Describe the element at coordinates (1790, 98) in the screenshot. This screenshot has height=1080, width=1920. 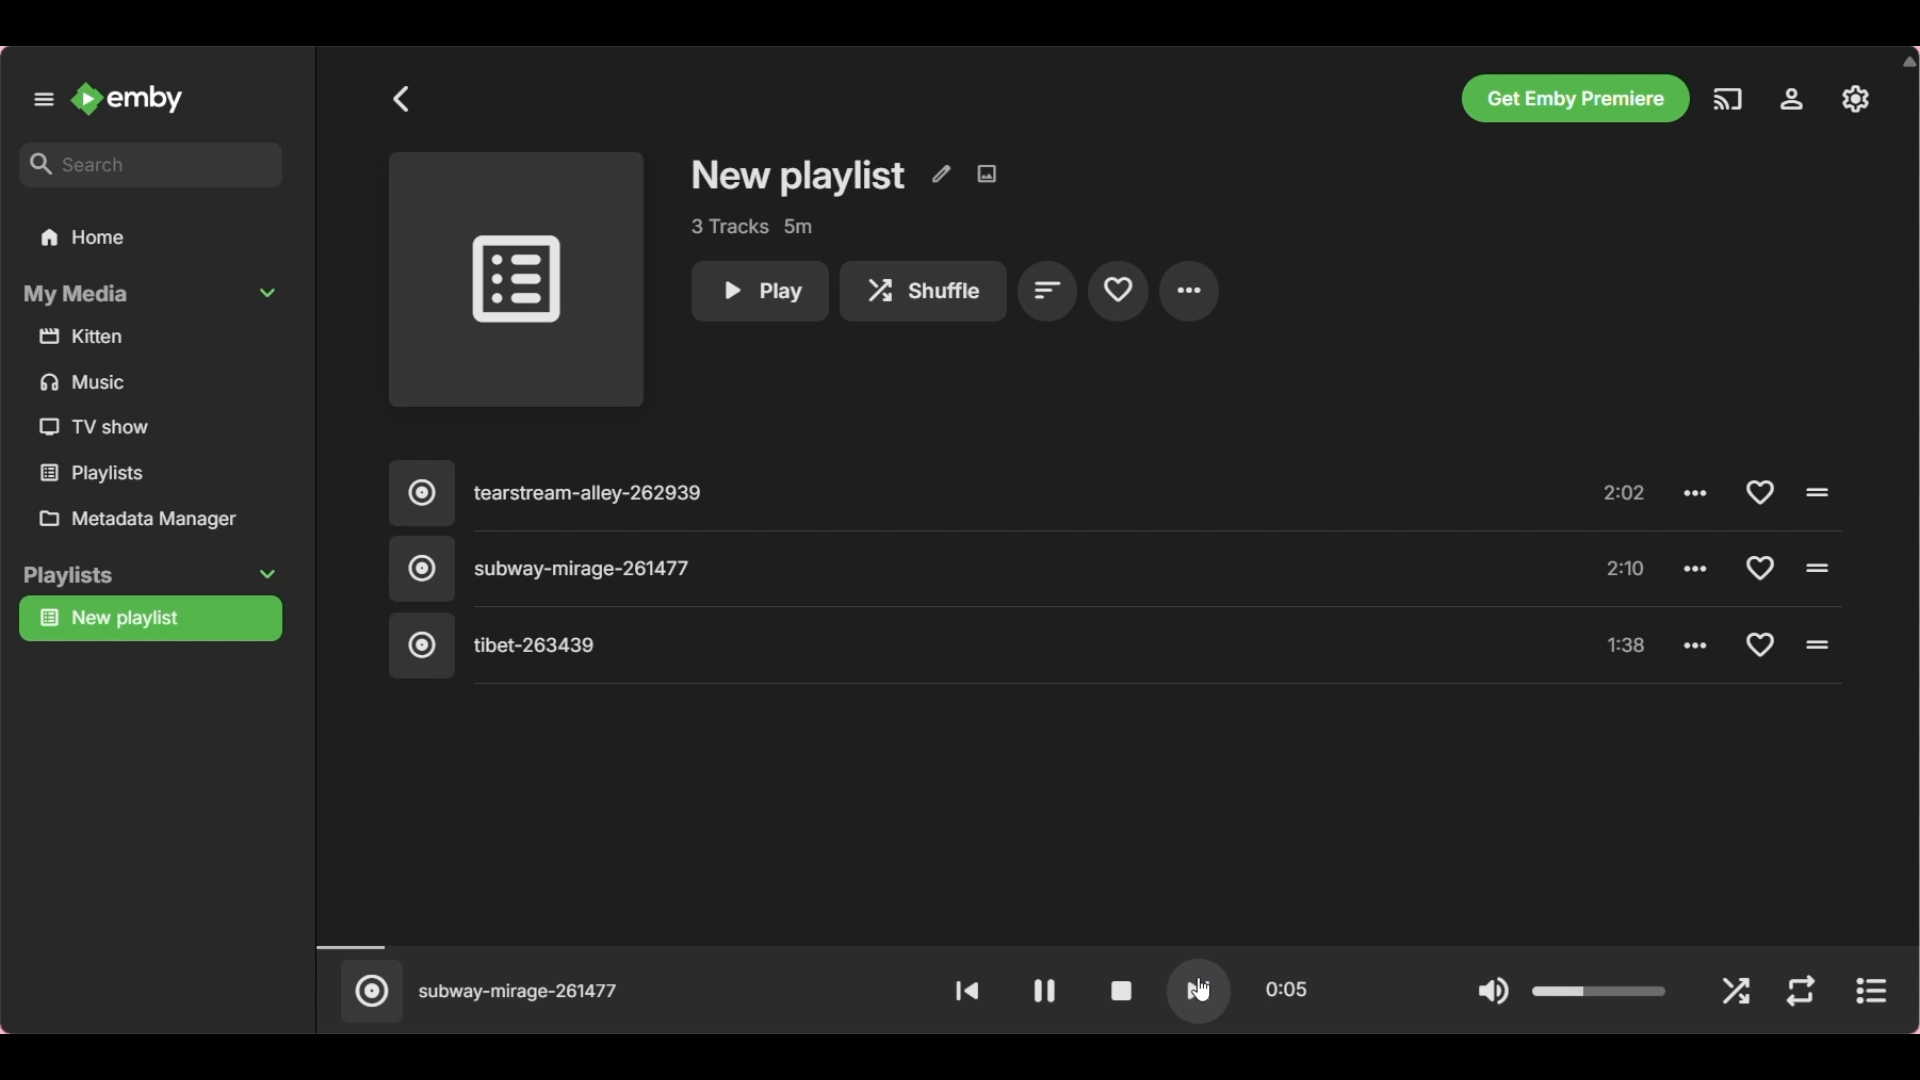
I see `Manage Emby servers` at that location.